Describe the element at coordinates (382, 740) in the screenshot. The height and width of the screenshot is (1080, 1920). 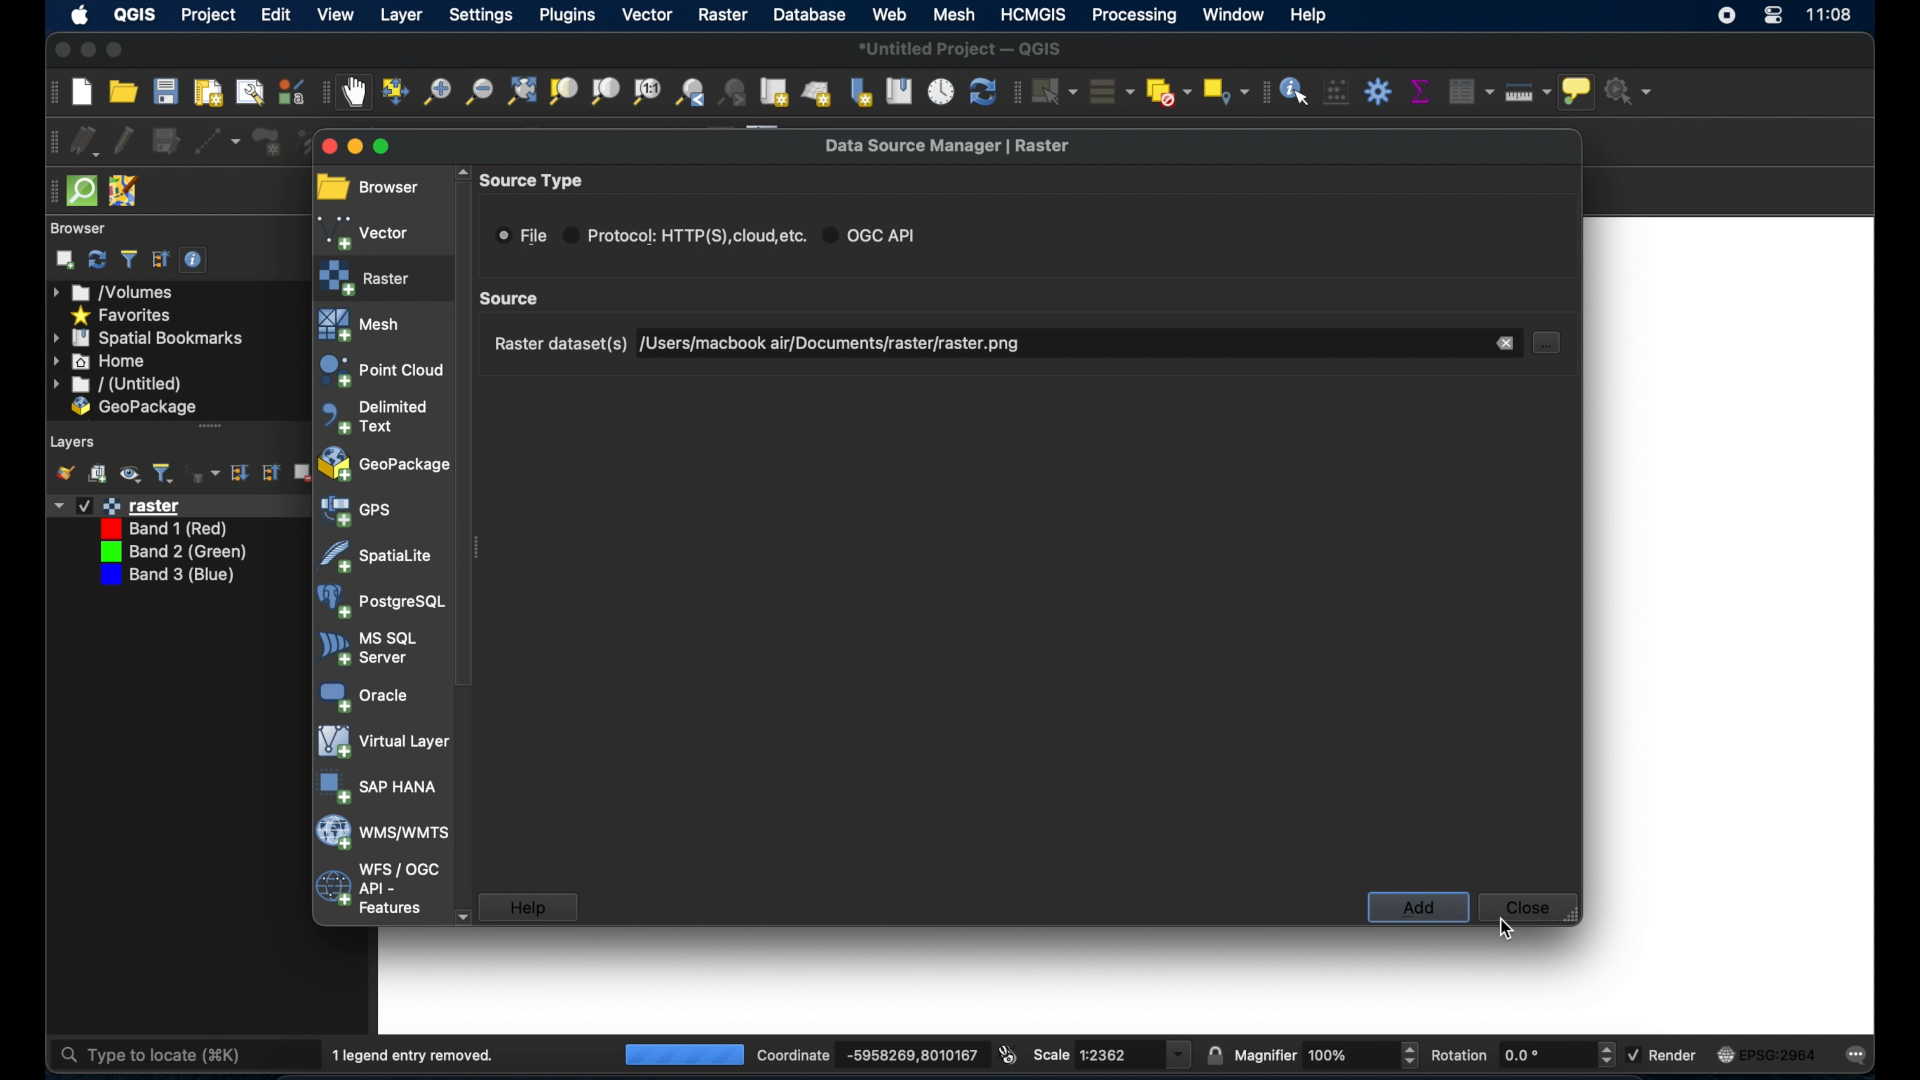
I see `virtual layer` at that location.